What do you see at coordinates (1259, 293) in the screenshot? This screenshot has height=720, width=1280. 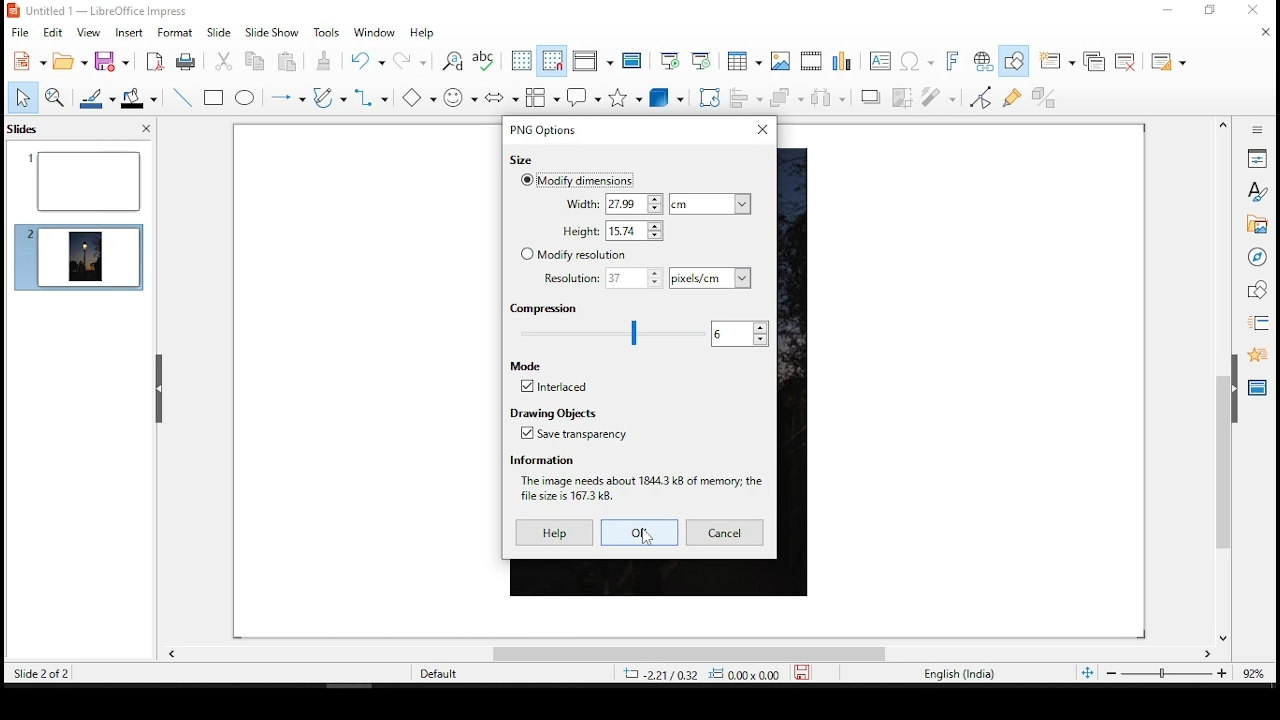 I see `shapes` at bounding box center [1259, 293].